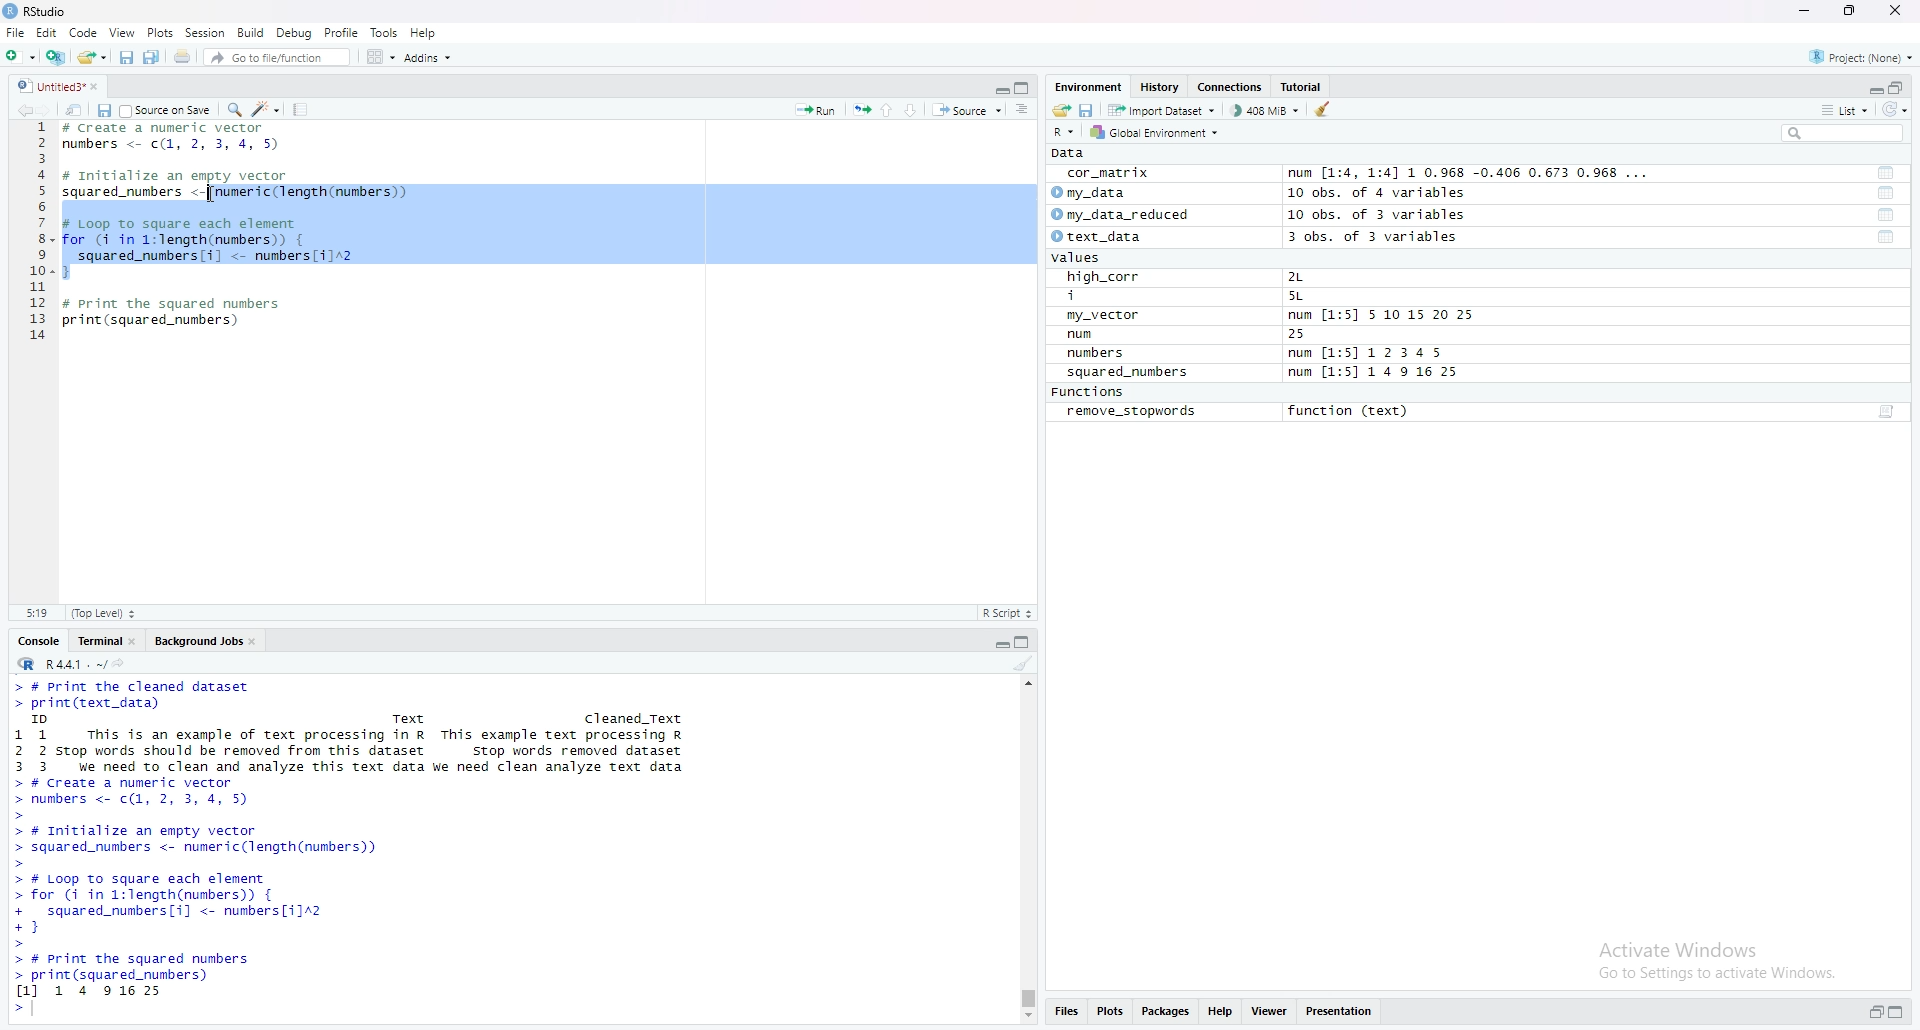  I want to click on Open an existing file, so click(91, 55).